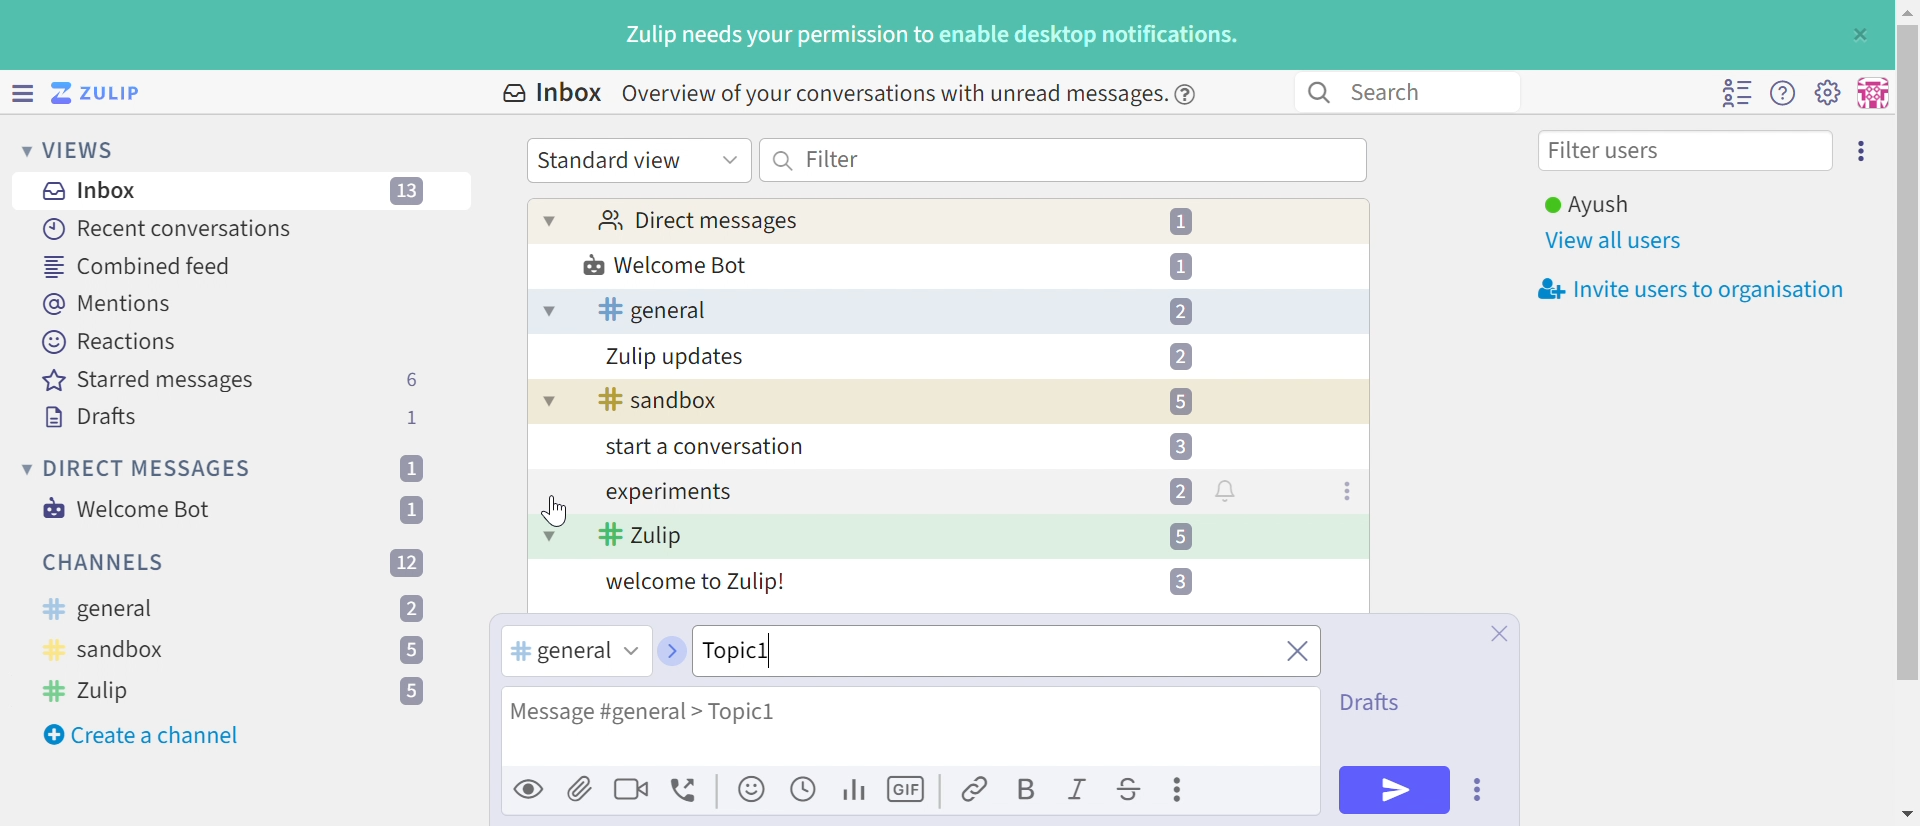  What do you see at coordinates (111, 304) in the screenshot?
I see `Mentions` at bounding box center [111, 304].